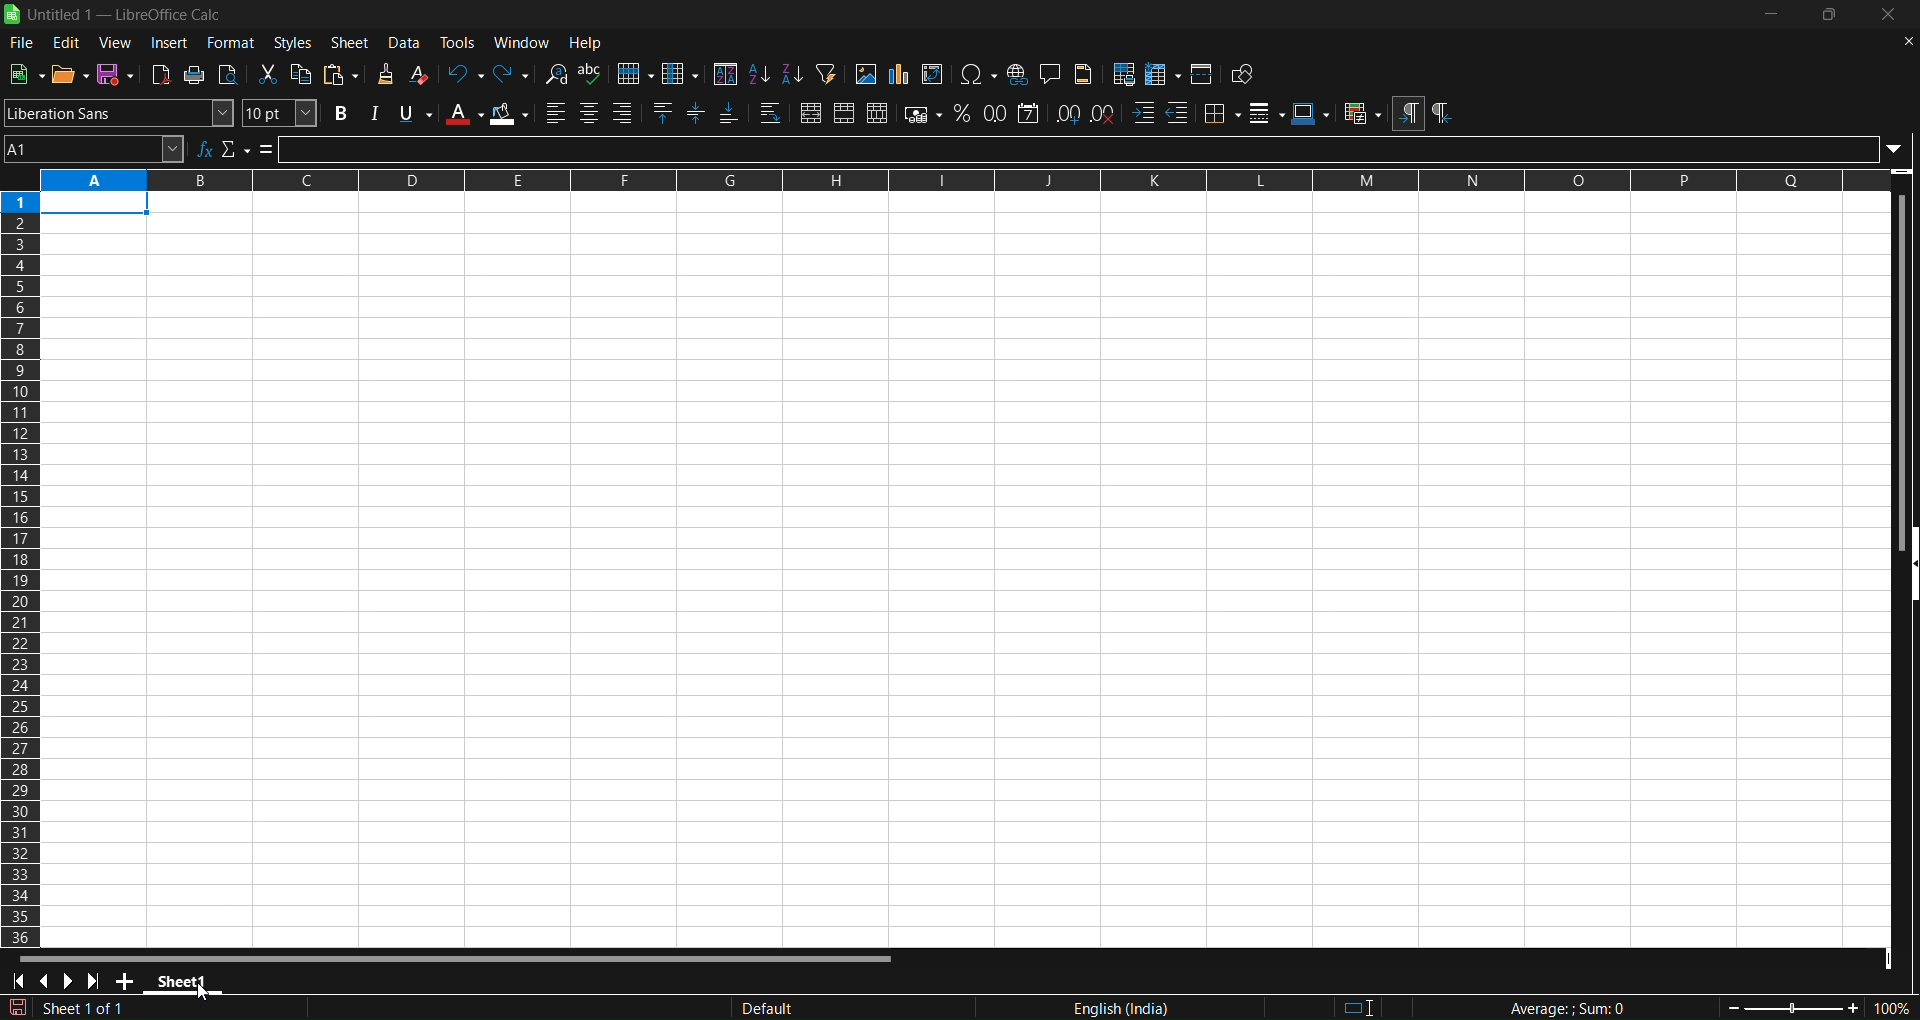  Describe the element at coordinates (825, 73) in the screenshot. I see `auto filter` at that location.